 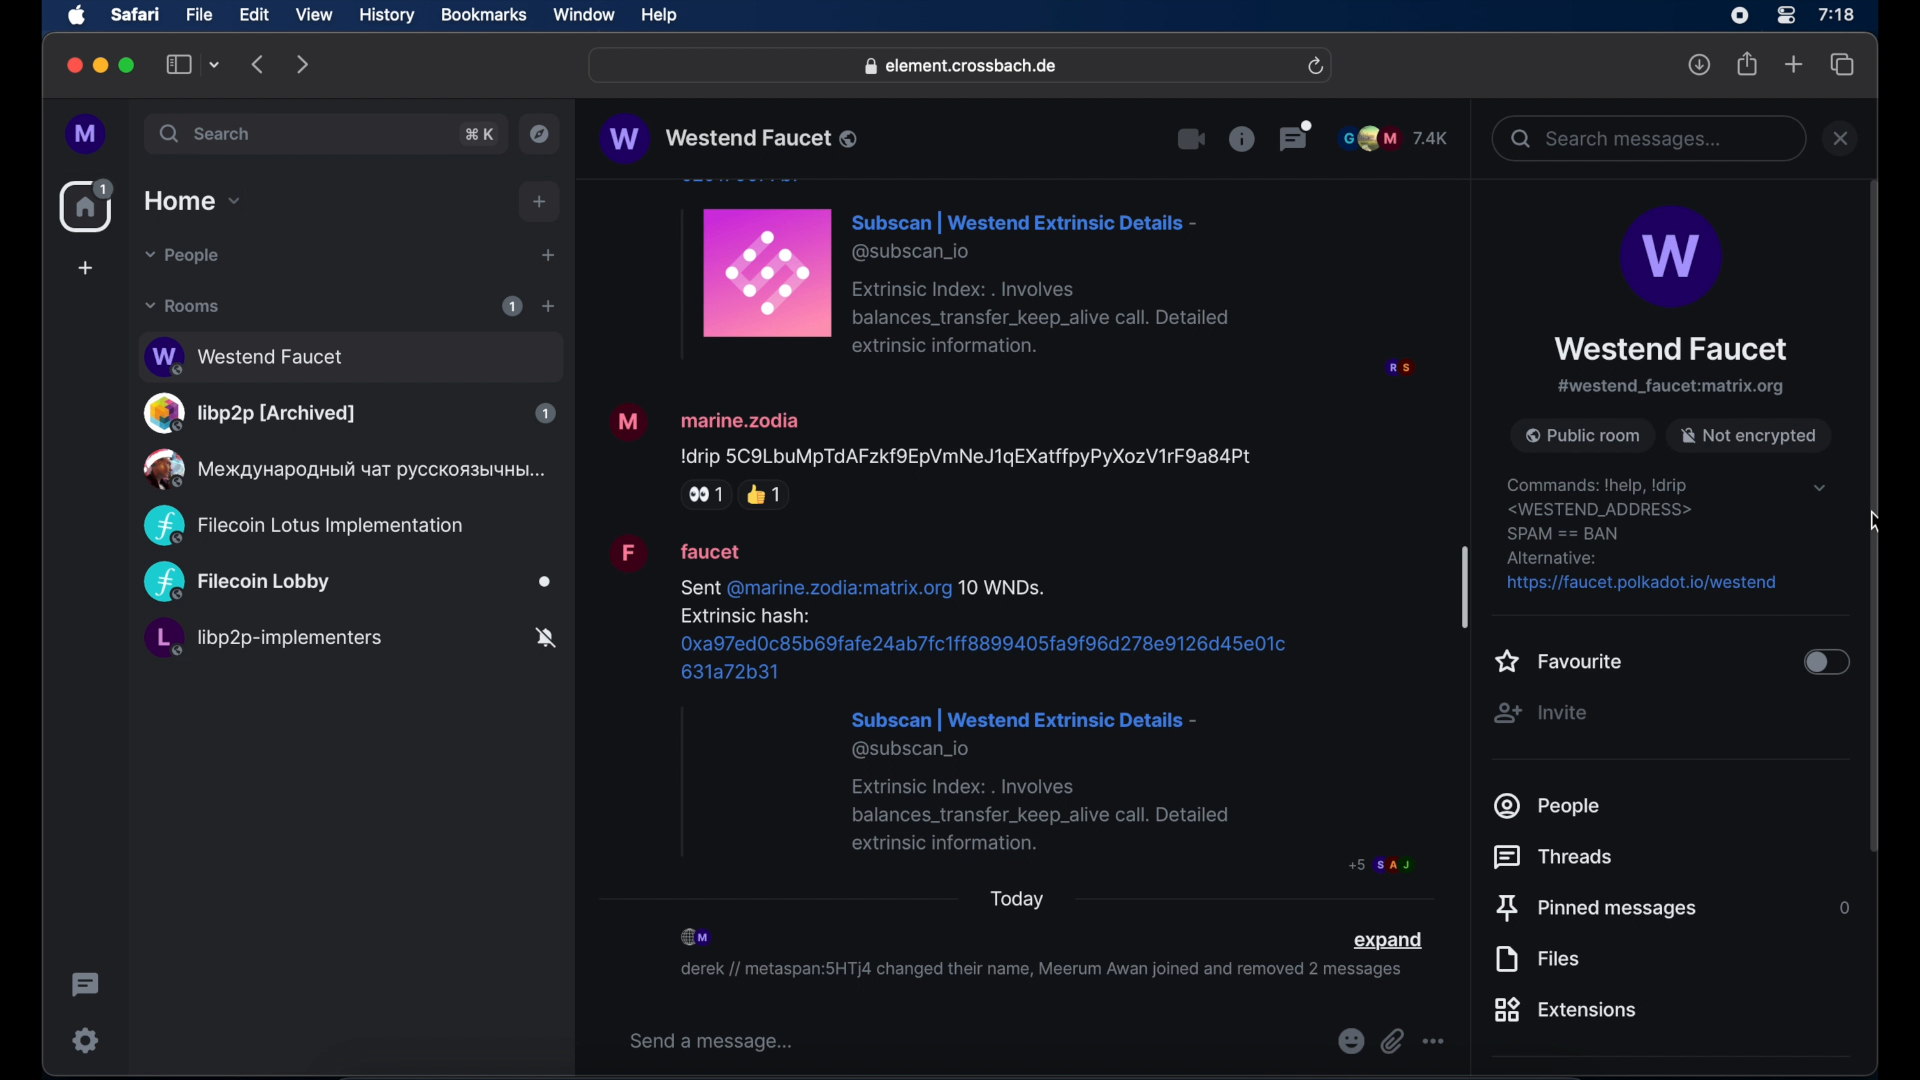 I want to click on create space, so click(x=85, y=268).